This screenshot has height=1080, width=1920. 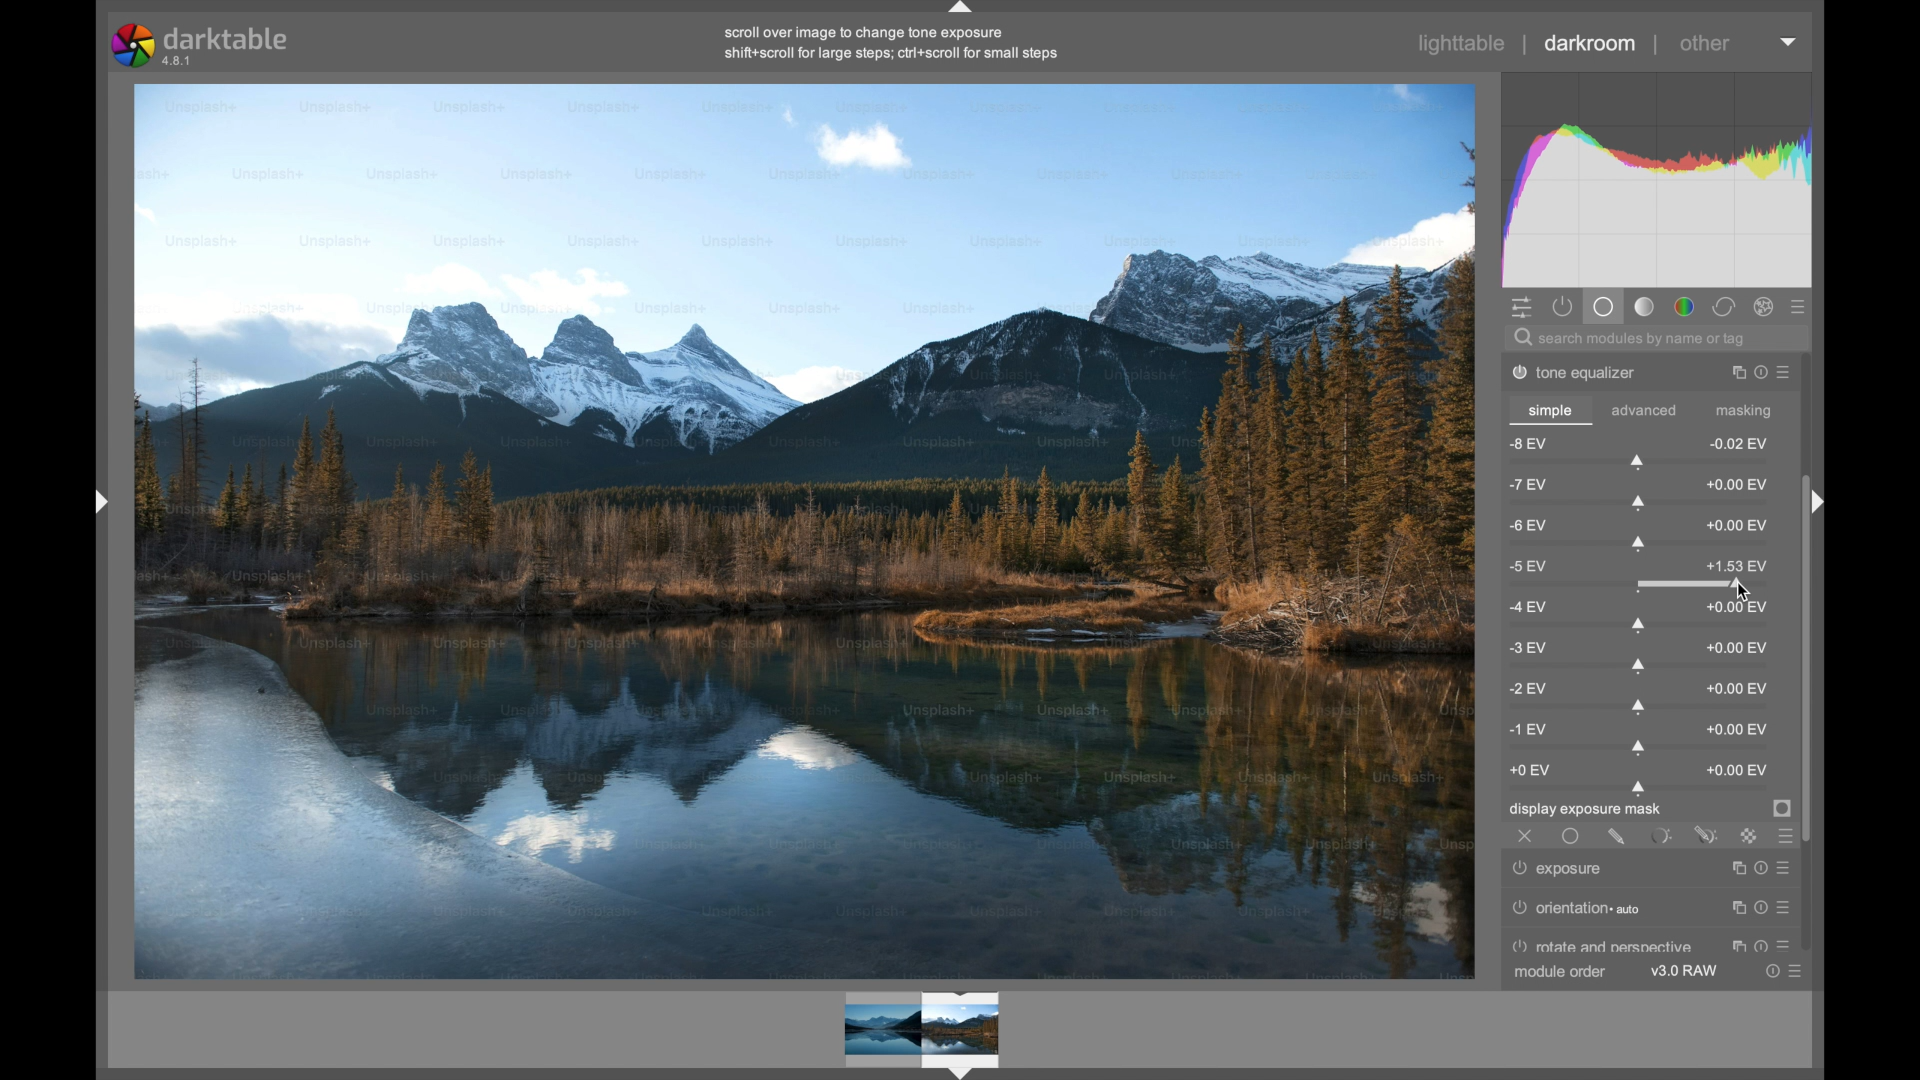 I want to click on display exposure mask, so click(x=1649, y=812).